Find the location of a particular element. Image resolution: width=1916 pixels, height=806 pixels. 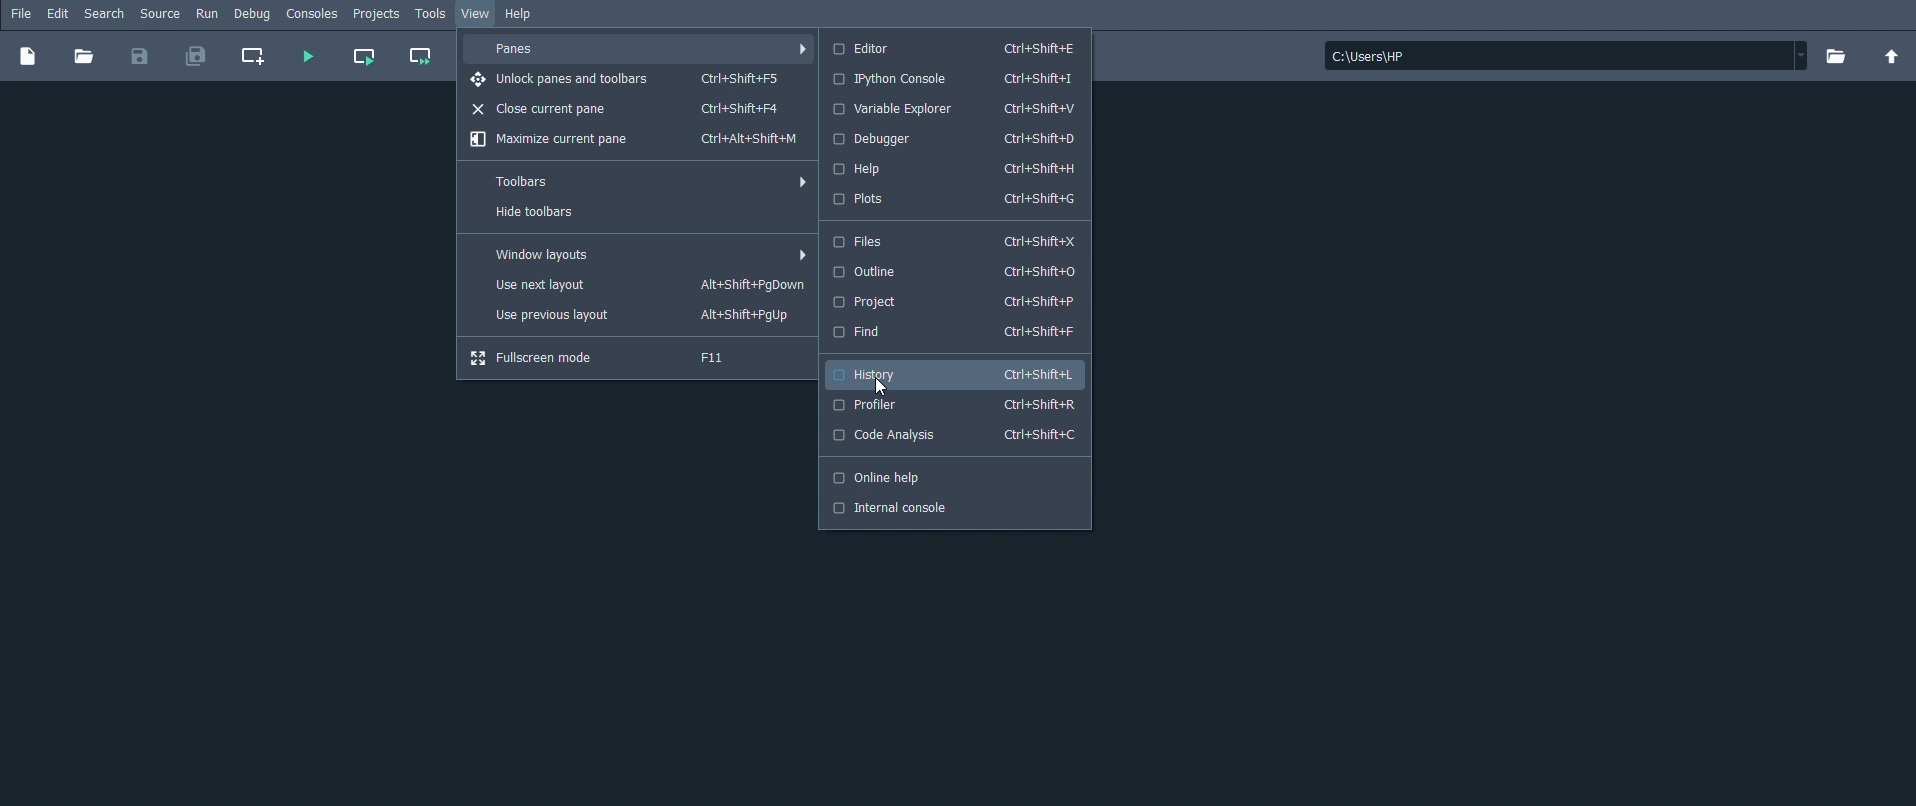

History is located at coordinates (960, 374).